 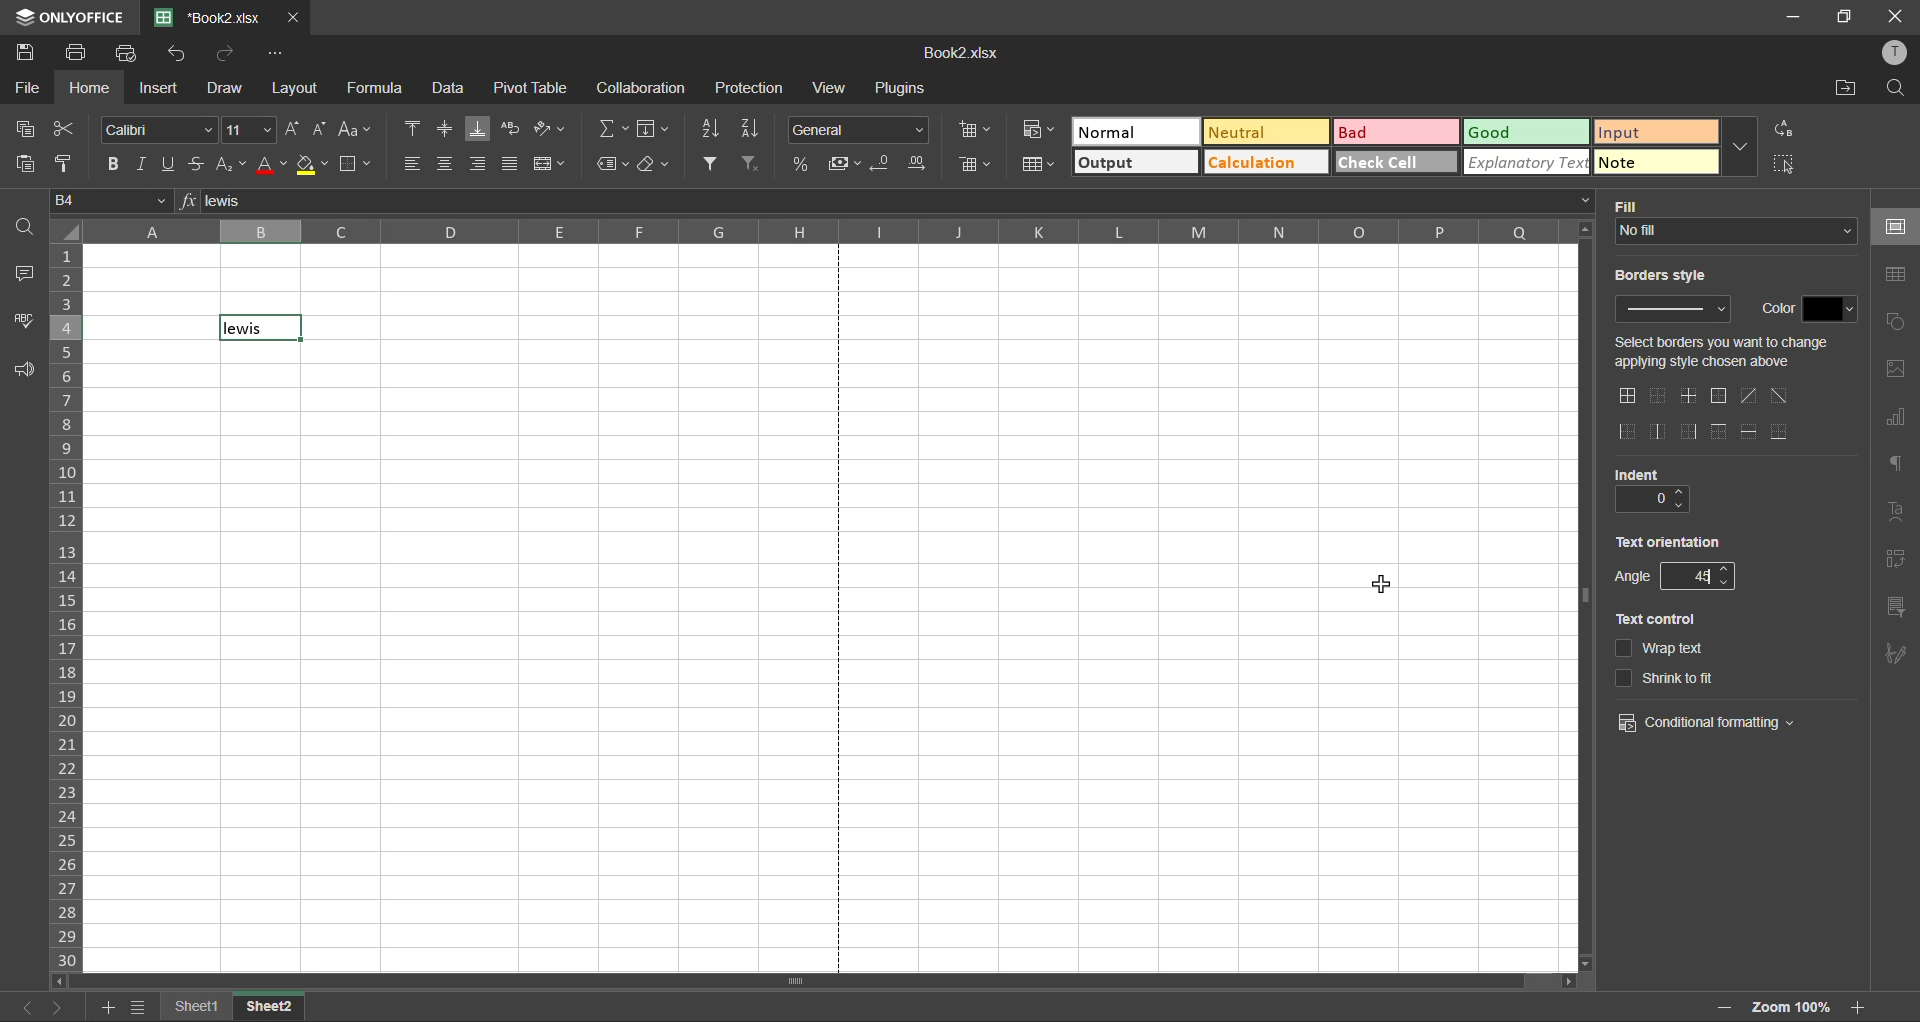 I want to click on copy style, so click(x=72, y=168).